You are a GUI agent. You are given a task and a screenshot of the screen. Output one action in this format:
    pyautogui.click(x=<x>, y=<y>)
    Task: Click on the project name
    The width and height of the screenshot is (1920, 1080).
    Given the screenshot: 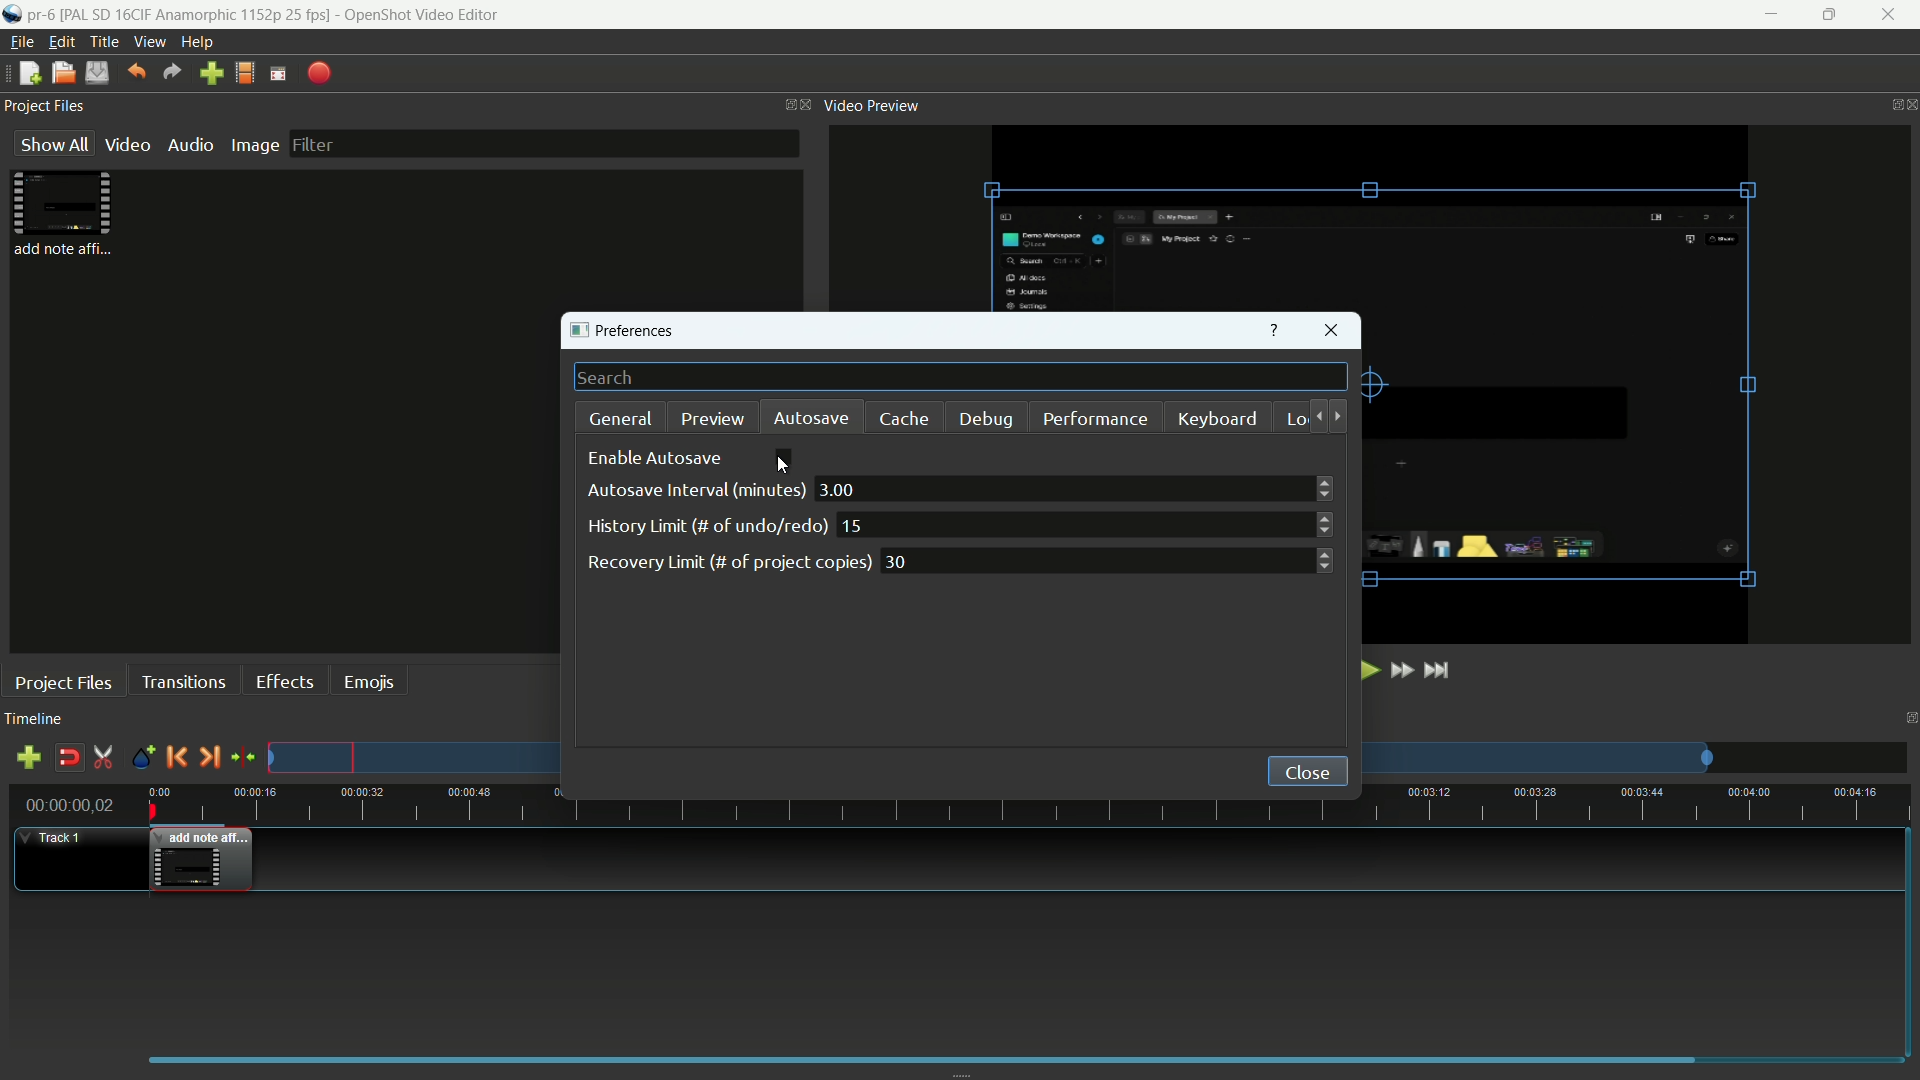 What is the action you would take?
    pyautogui.click(x=41, y=15)
    